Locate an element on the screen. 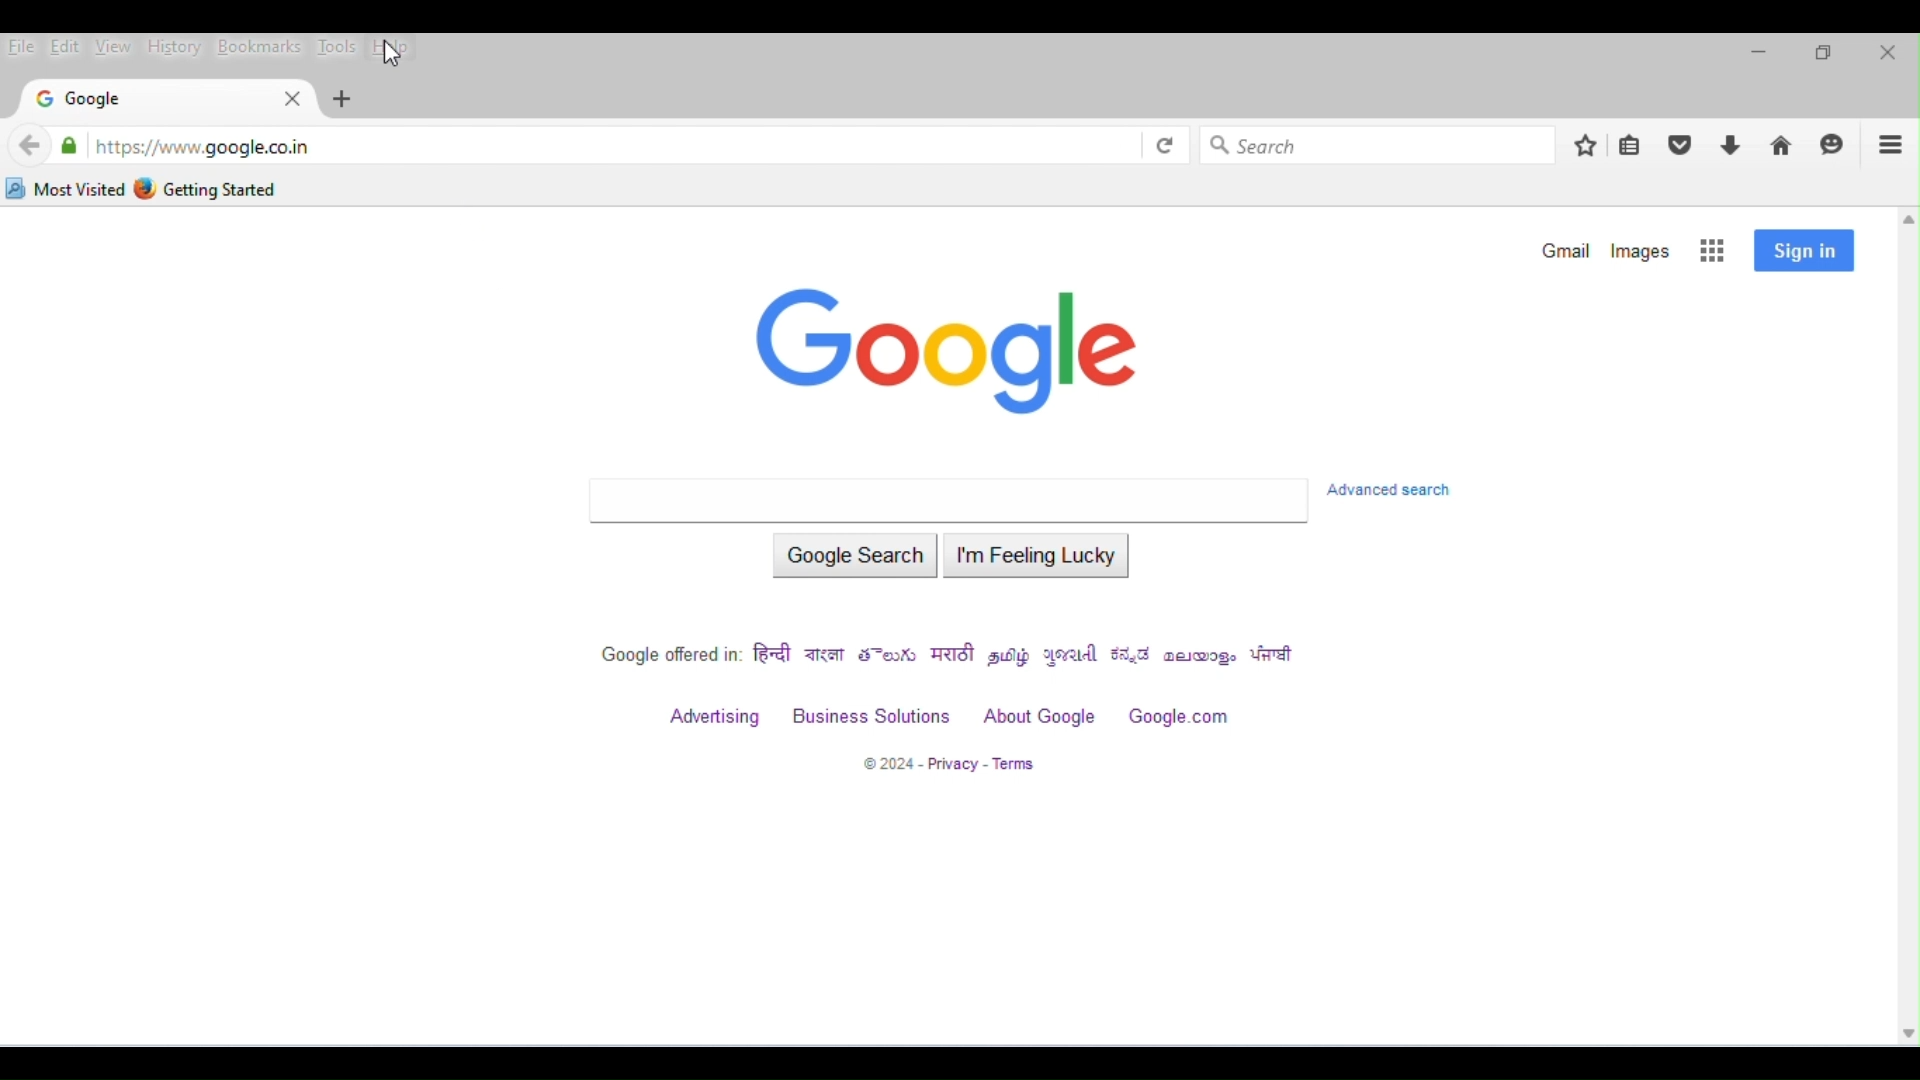 The image size is (1920, 1080). sign in is located at coordinates (1804, 251).